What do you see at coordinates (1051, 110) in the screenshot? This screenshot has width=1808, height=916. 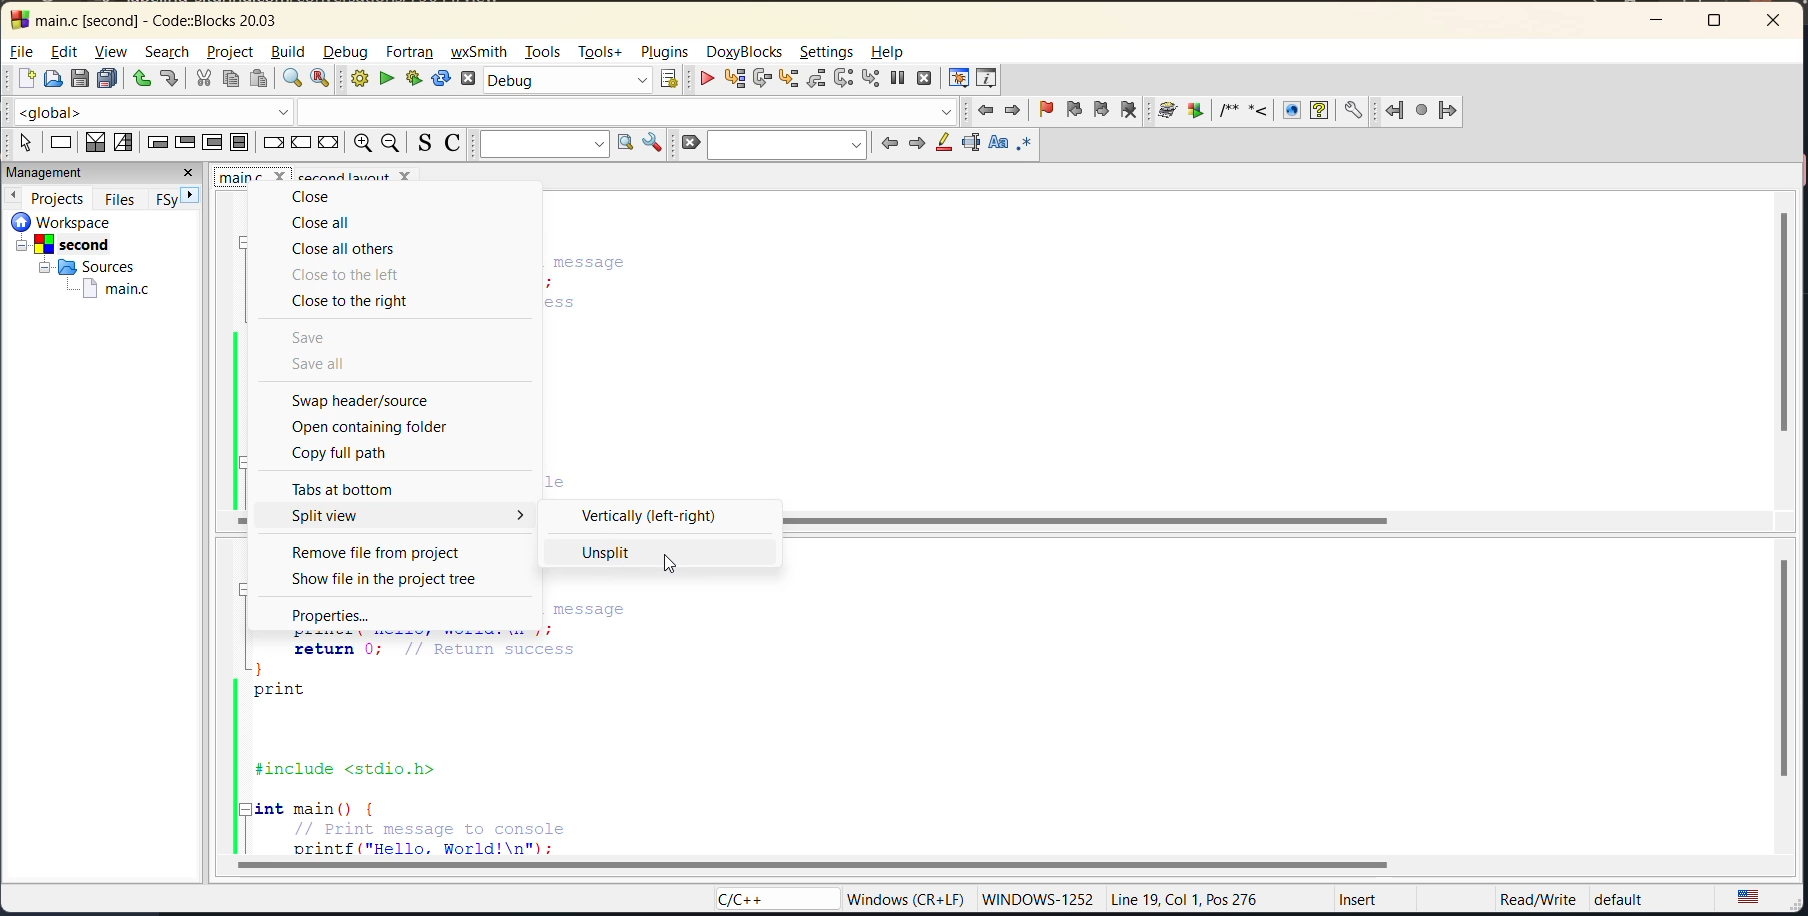 I see `toggle bookmark` at bounding box center [1051, 110].